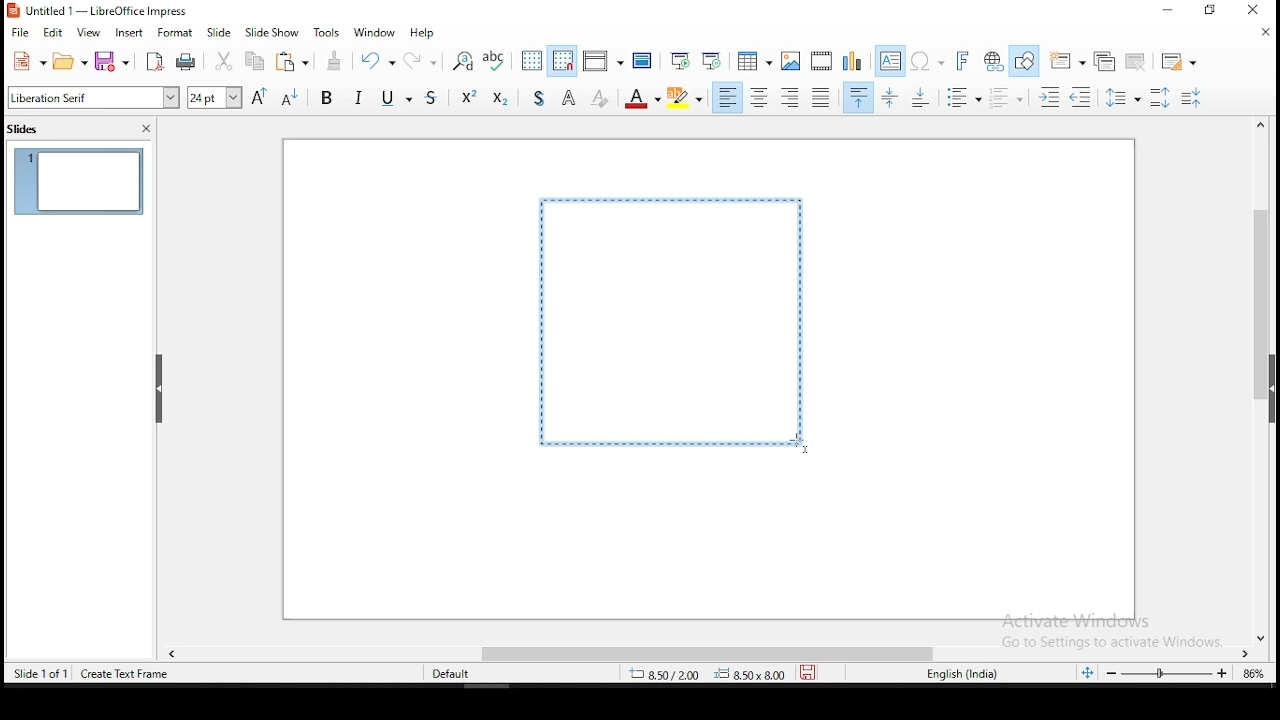  Describe the element at coordinates (272, 33) in the screenshot. I see `slide show` at that location.